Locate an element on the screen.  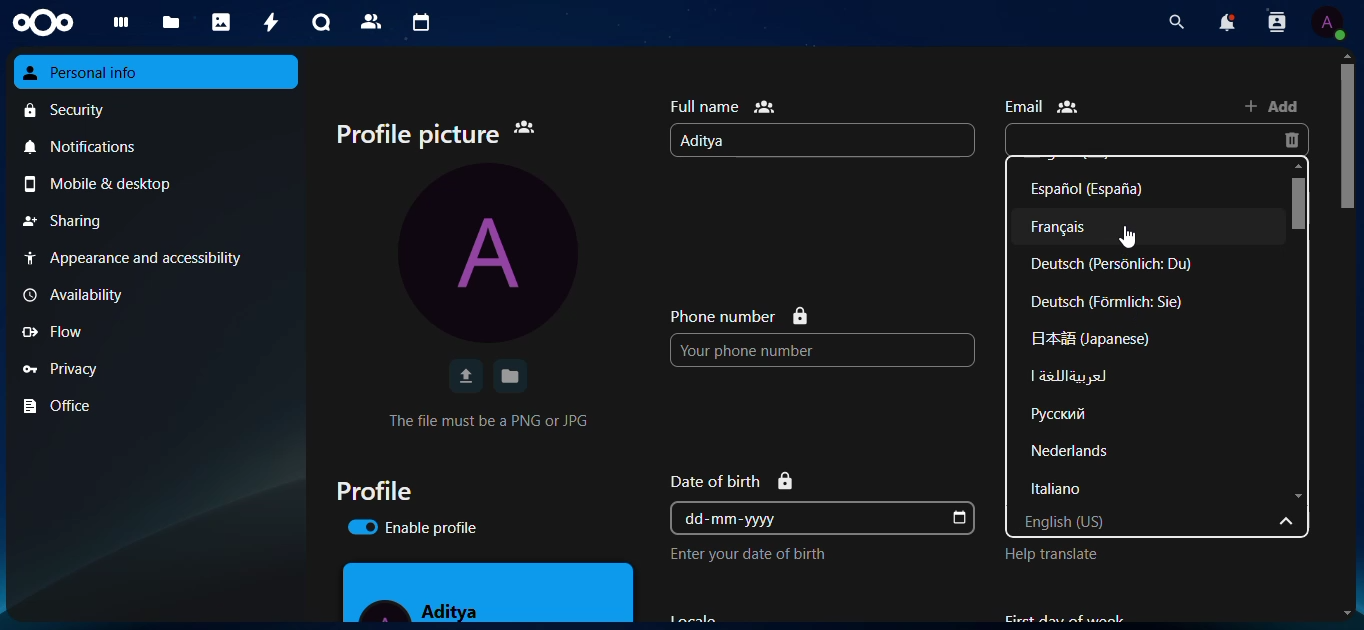
english is located at coordinates (1111, 520).